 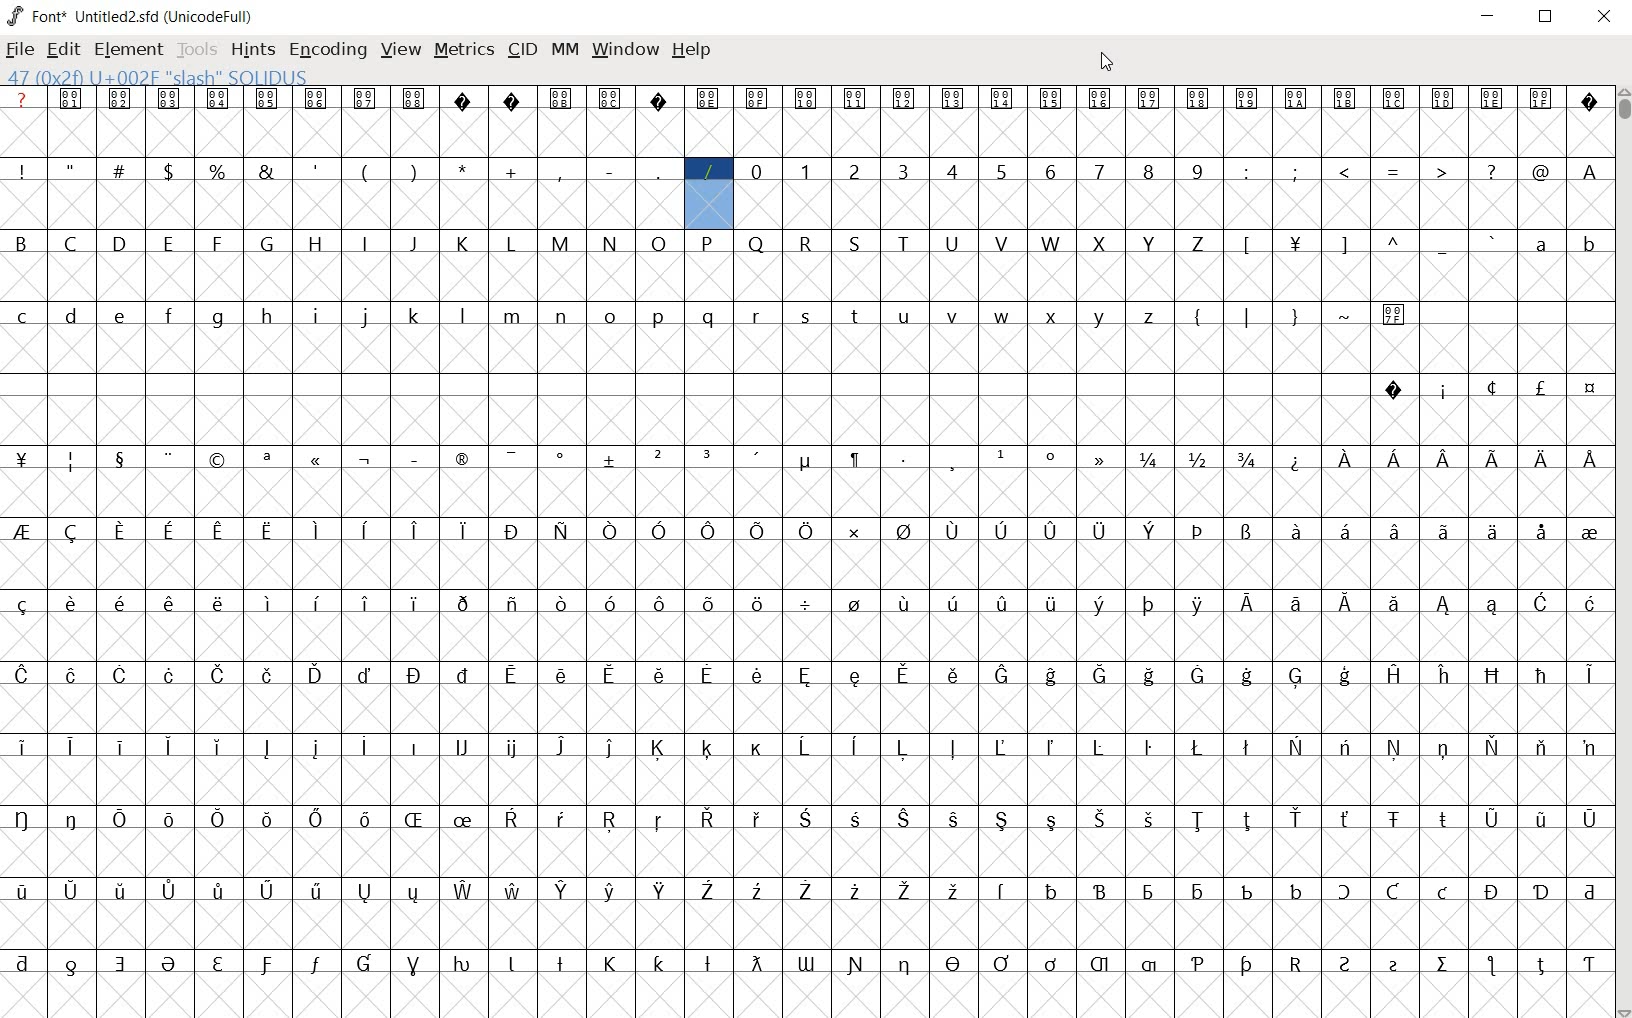 What do you see at coordinates (1591, 459) in the screenshot?
I see `glyph` at bounding box center [1591, 459].